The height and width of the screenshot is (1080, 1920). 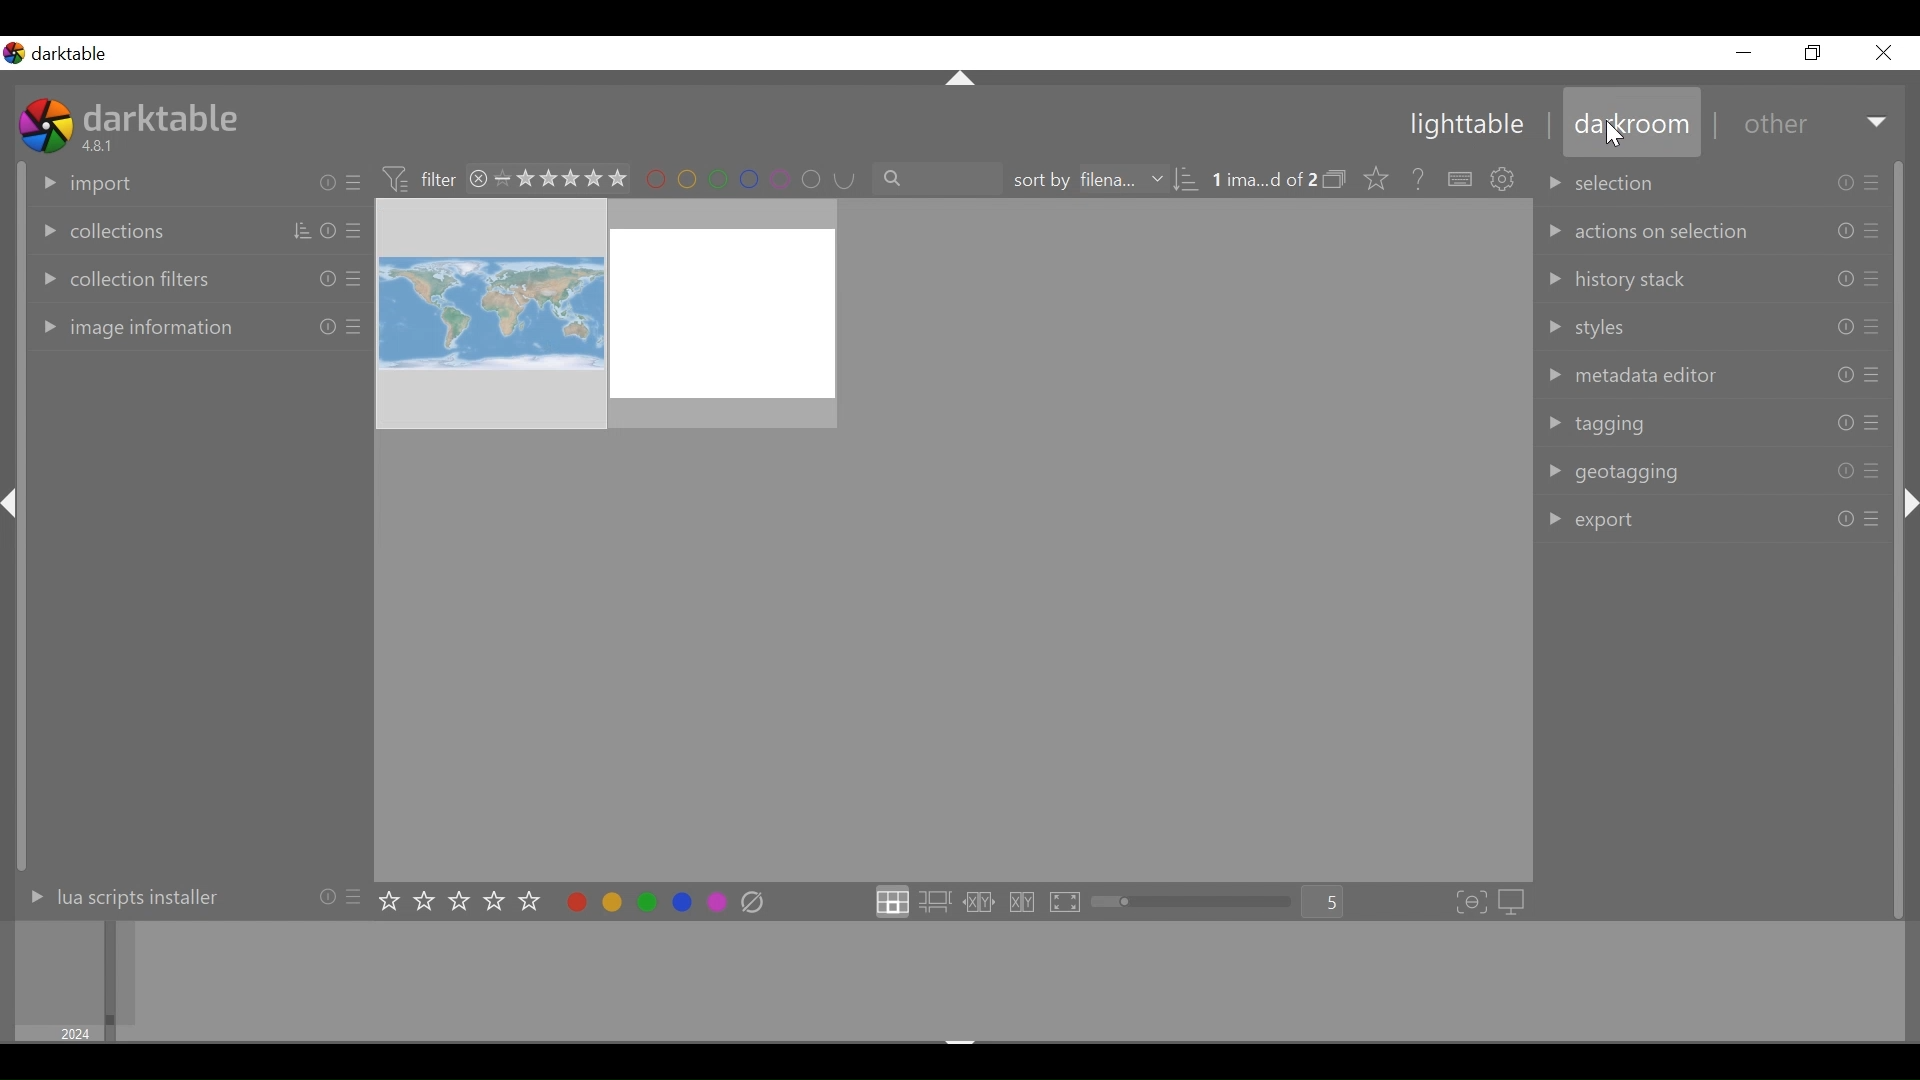 I want to click on Image information, so click(x=195, y=329).